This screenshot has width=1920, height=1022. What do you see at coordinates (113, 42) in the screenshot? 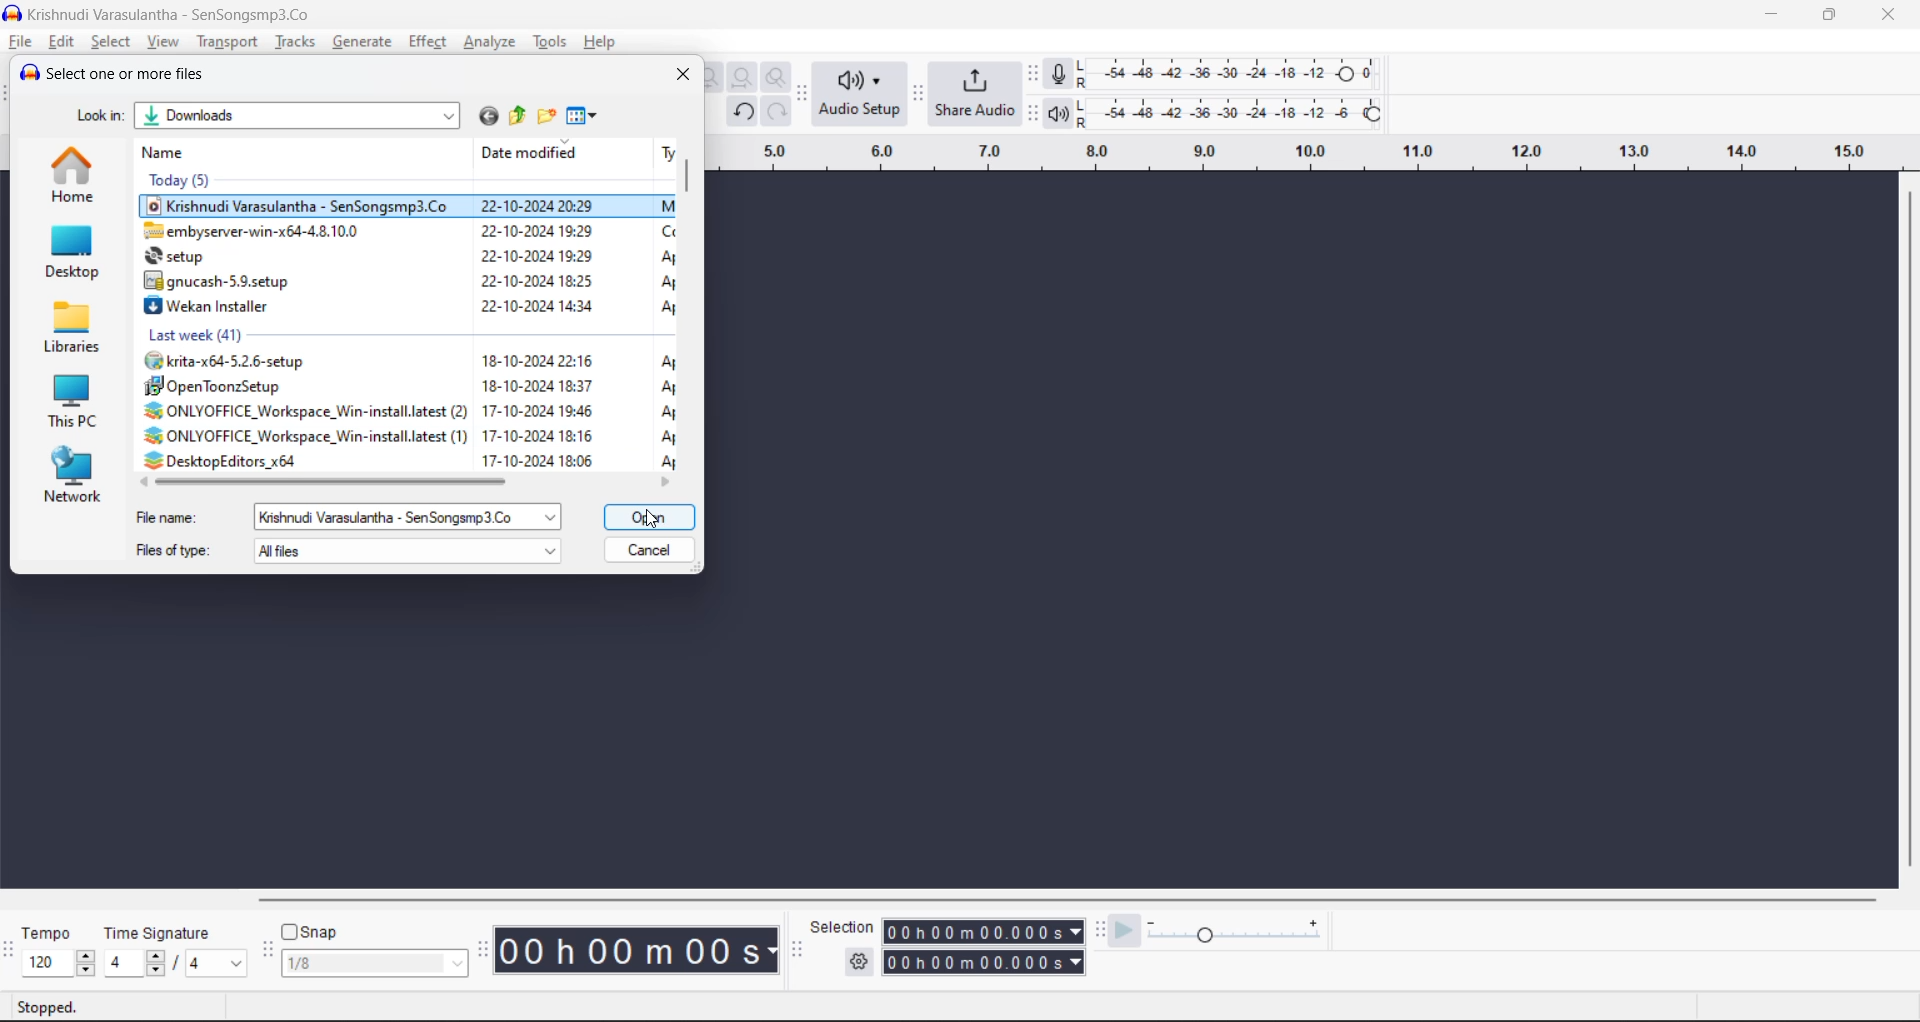
I see `select` at bounding box center [113, 42].